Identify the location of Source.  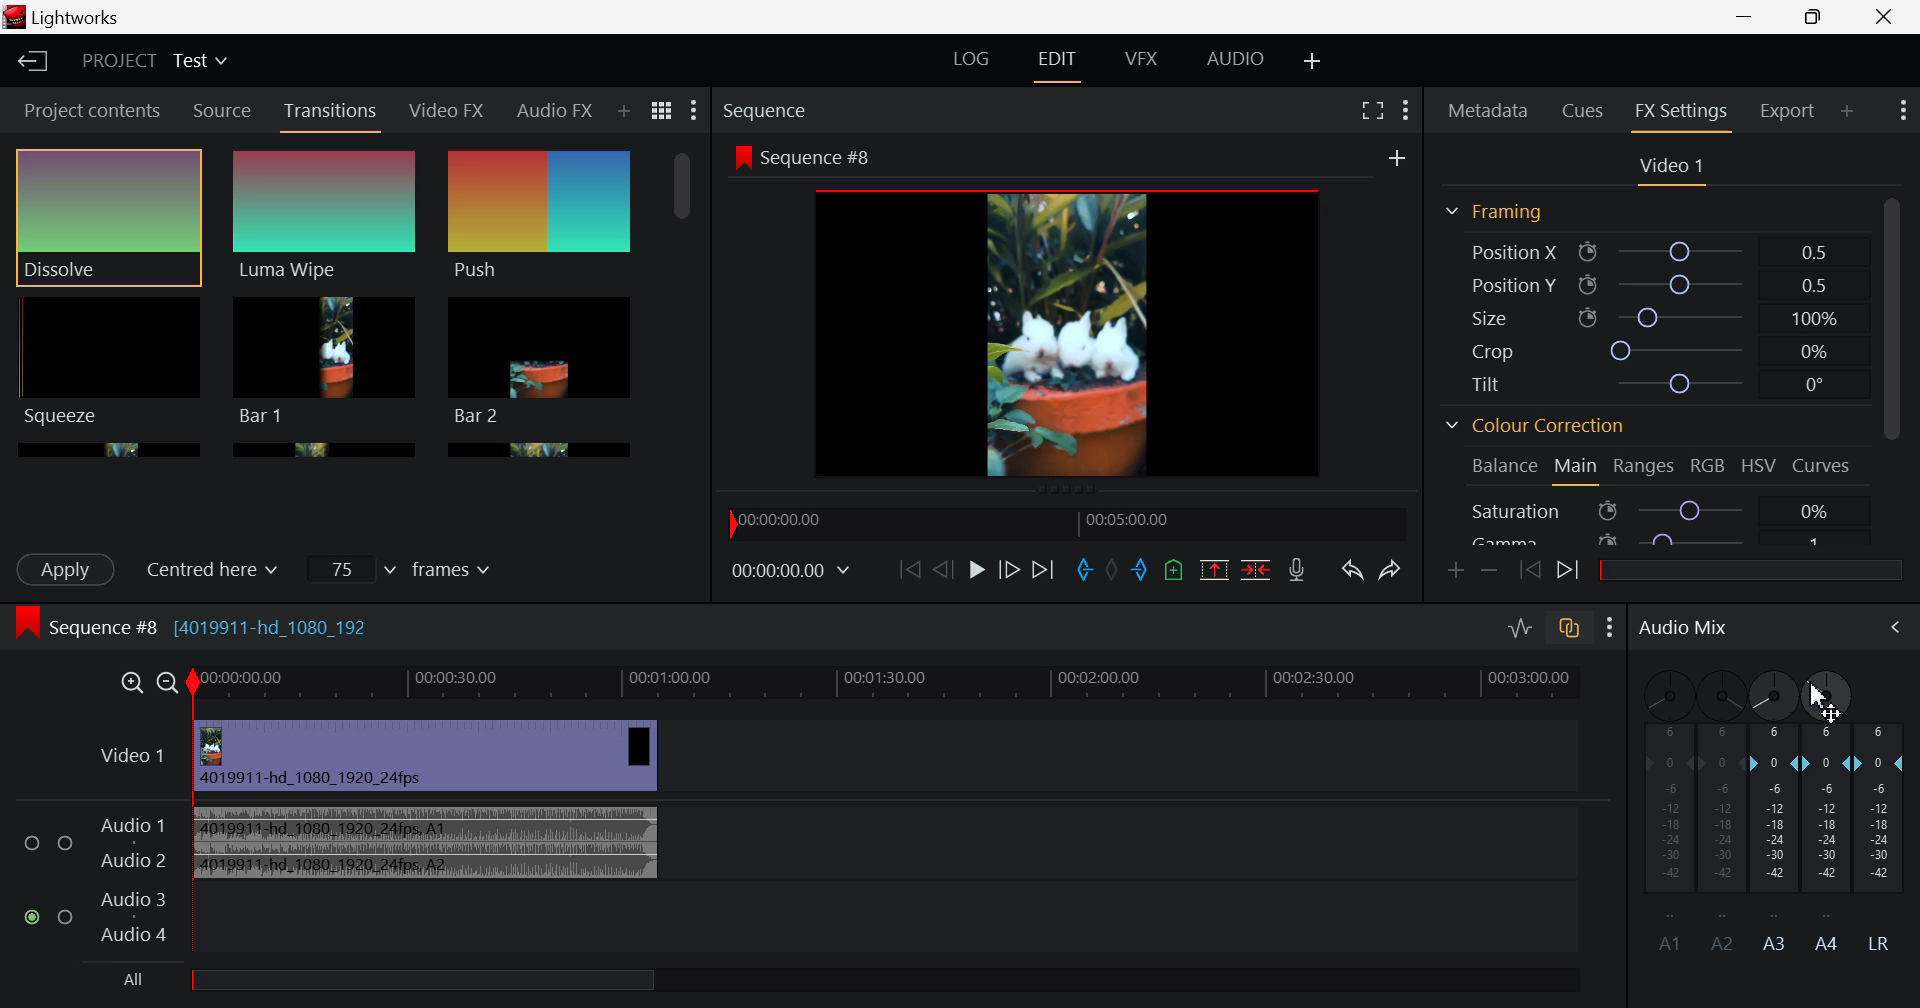
(224, 109).